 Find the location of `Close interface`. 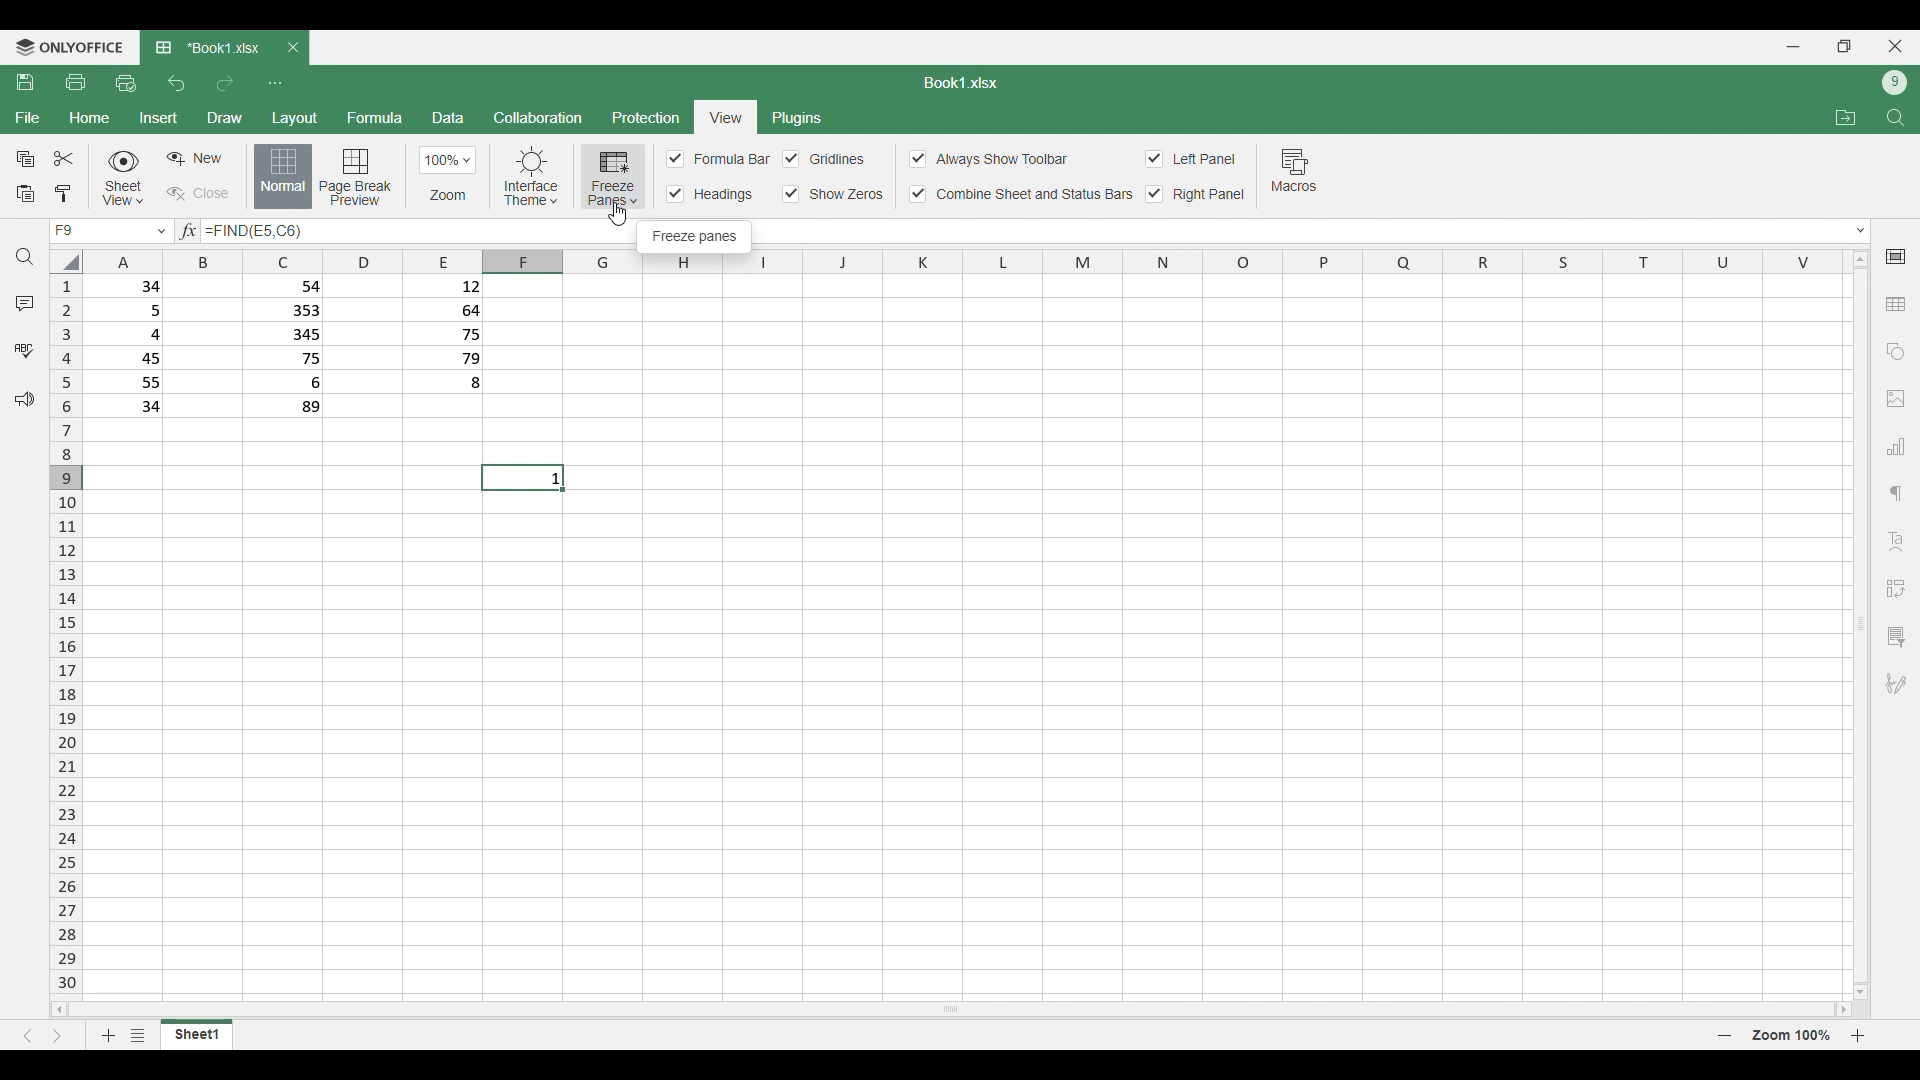

Close interface is located at coordinates (1896, 46).